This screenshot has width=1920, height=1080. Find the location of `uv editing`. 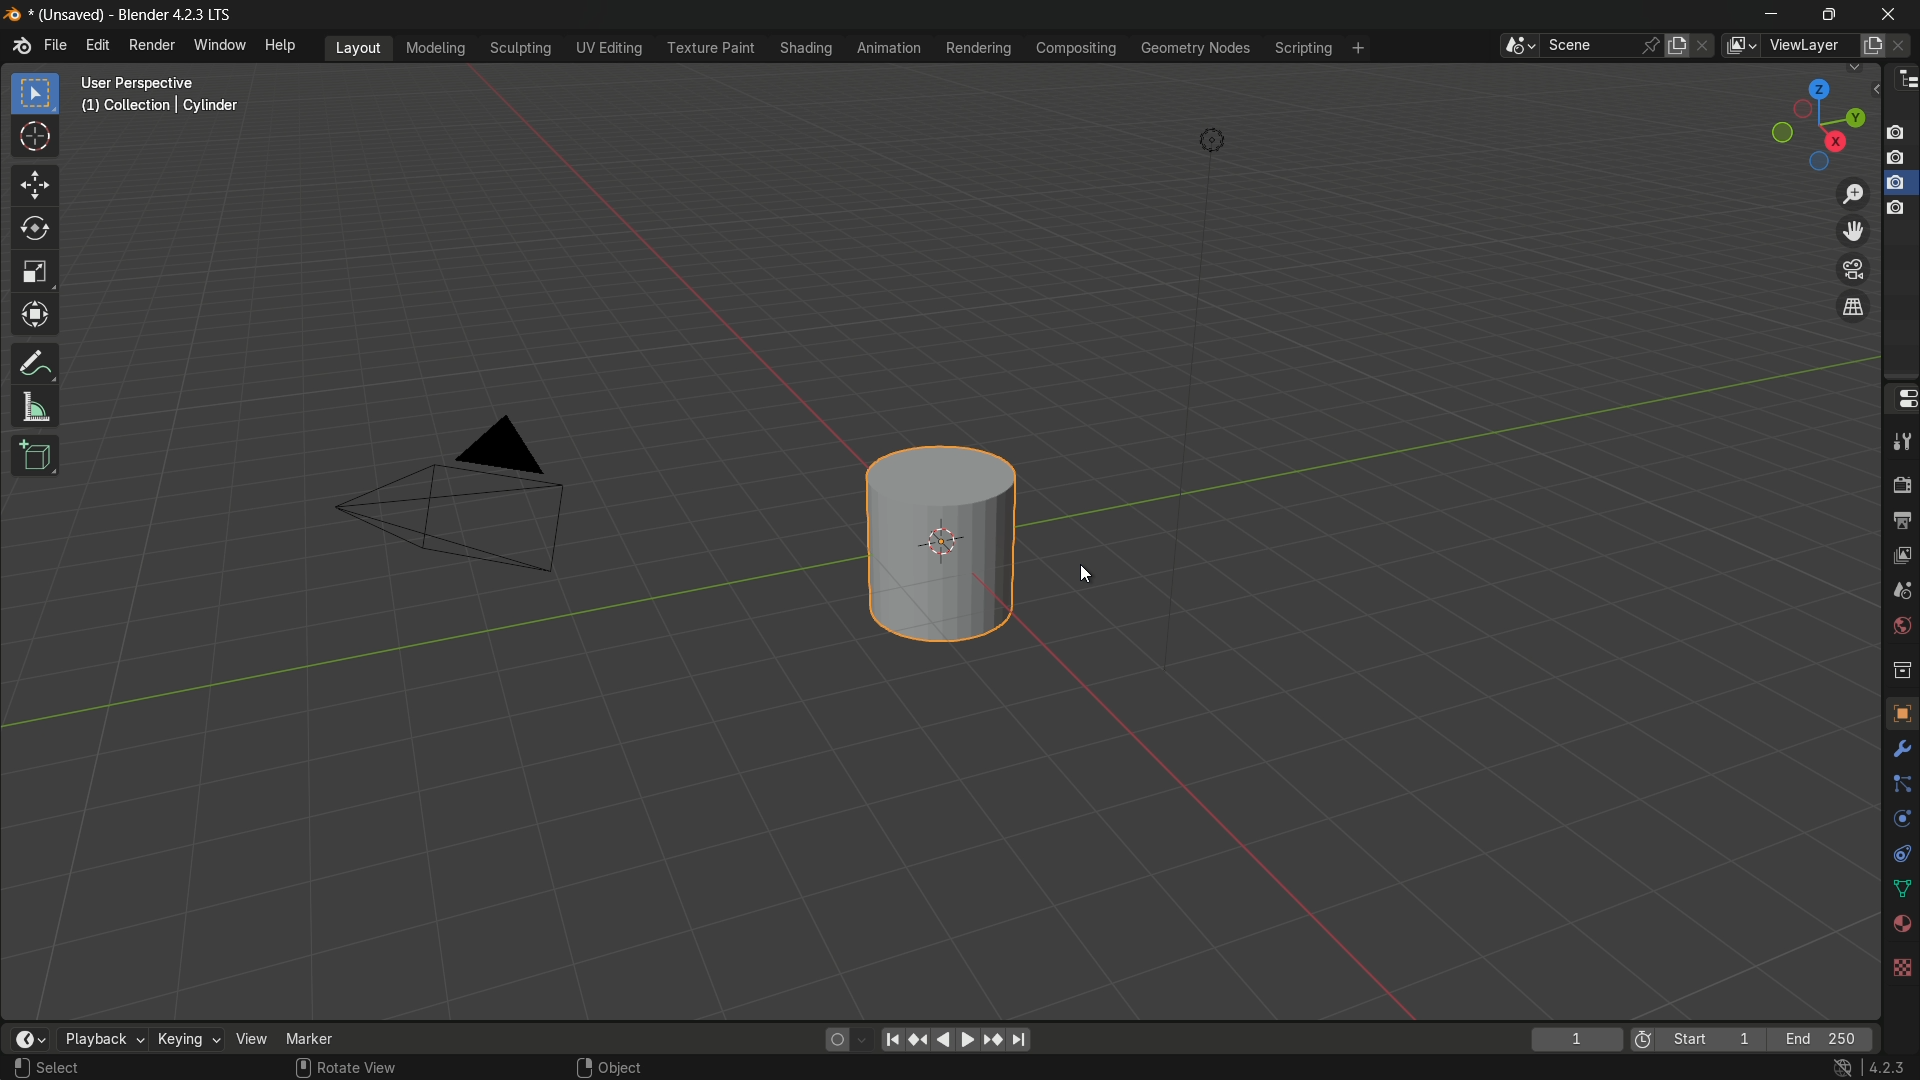

uv editing is located at coordinates (608, 48).